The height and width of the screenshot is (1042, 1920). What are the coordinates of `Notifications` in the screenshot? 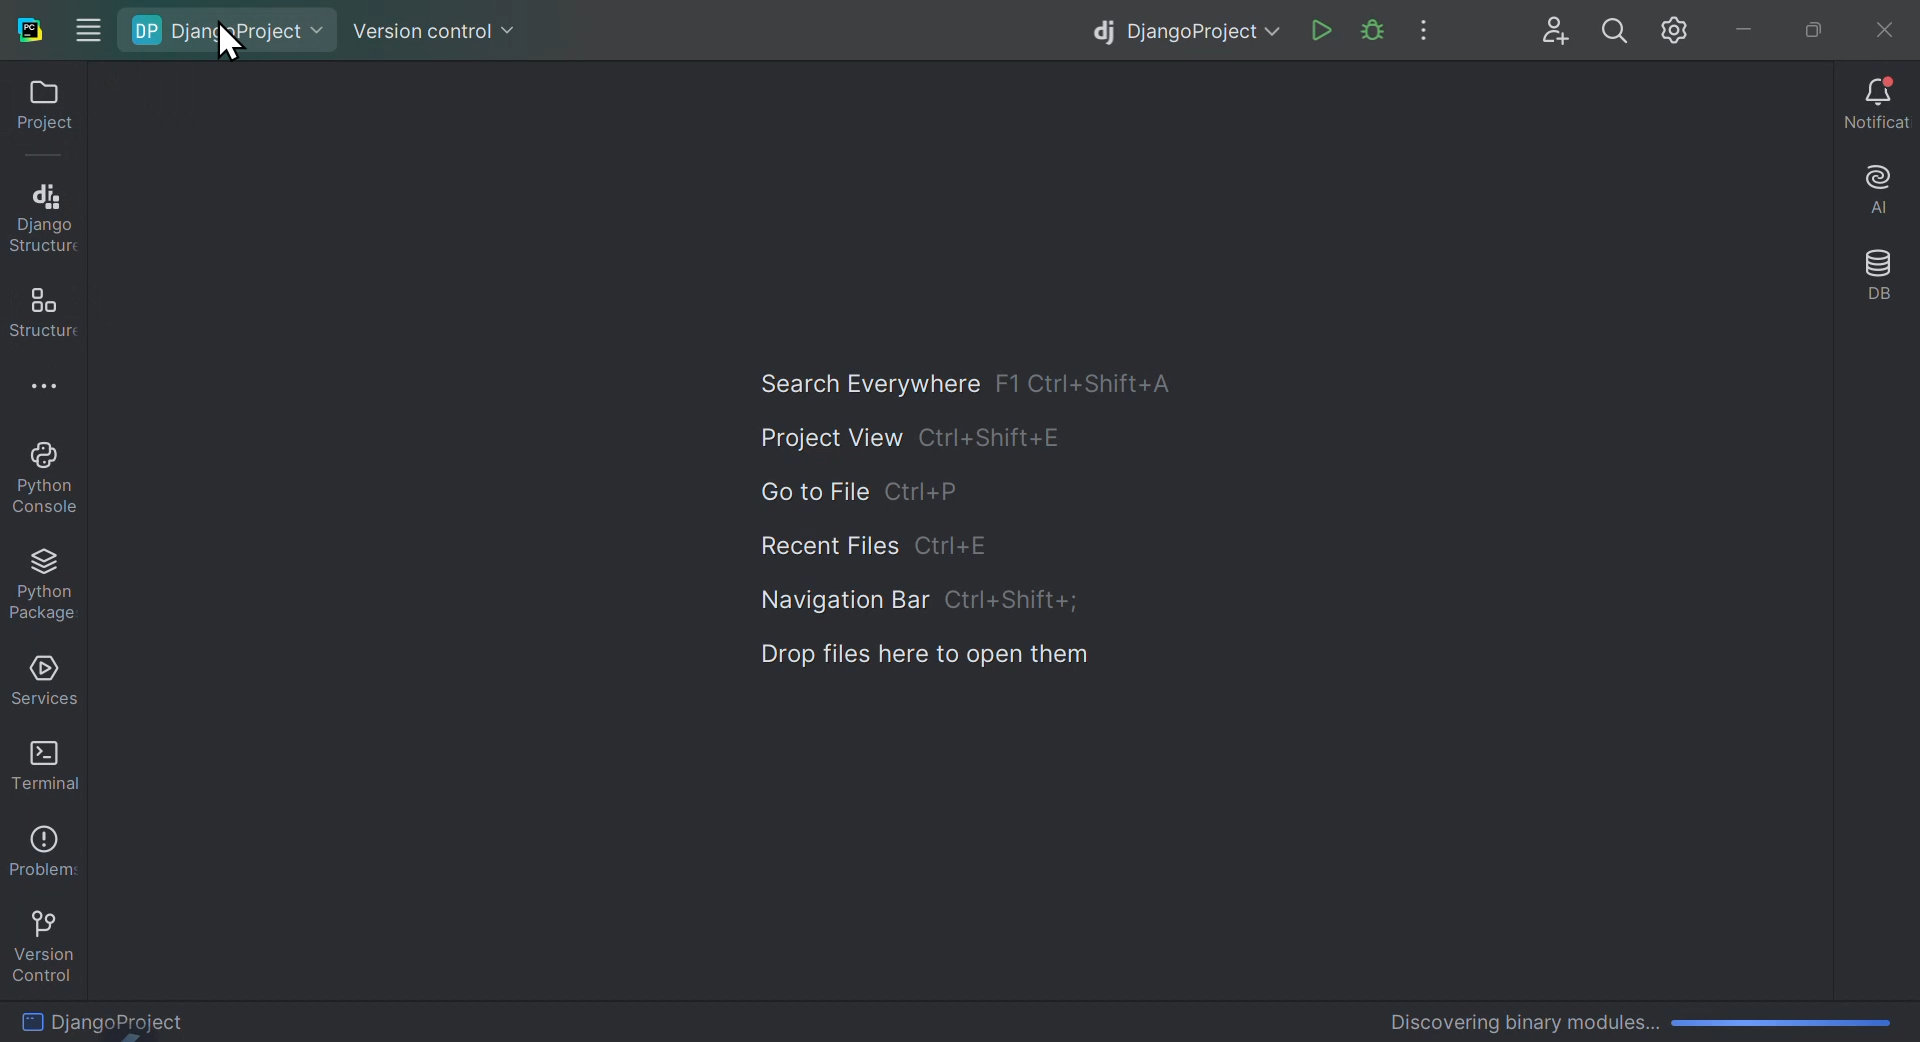 It's located at (1877, 106).